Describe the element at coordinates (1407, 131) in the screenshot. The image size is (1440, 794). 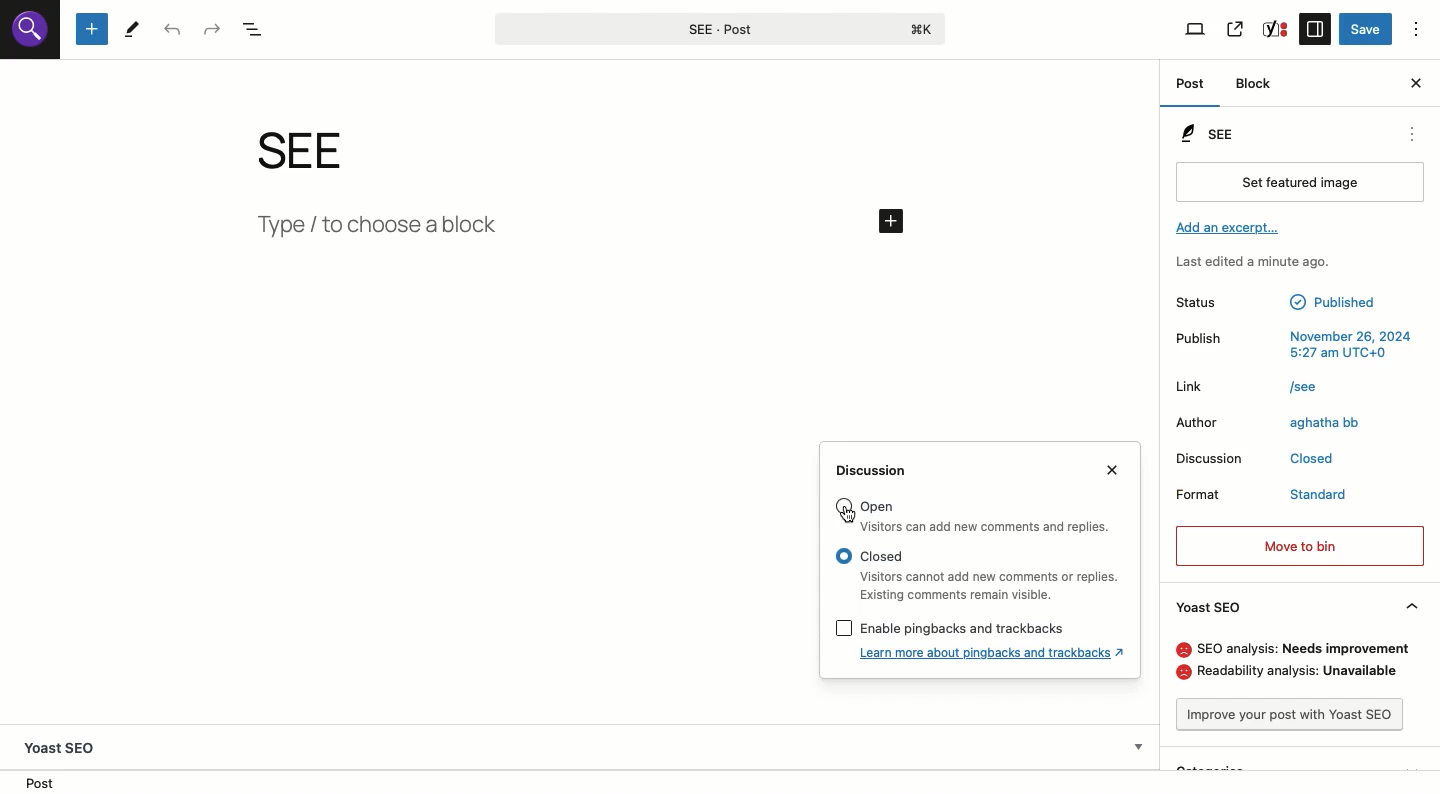
I see `see options` at that location.